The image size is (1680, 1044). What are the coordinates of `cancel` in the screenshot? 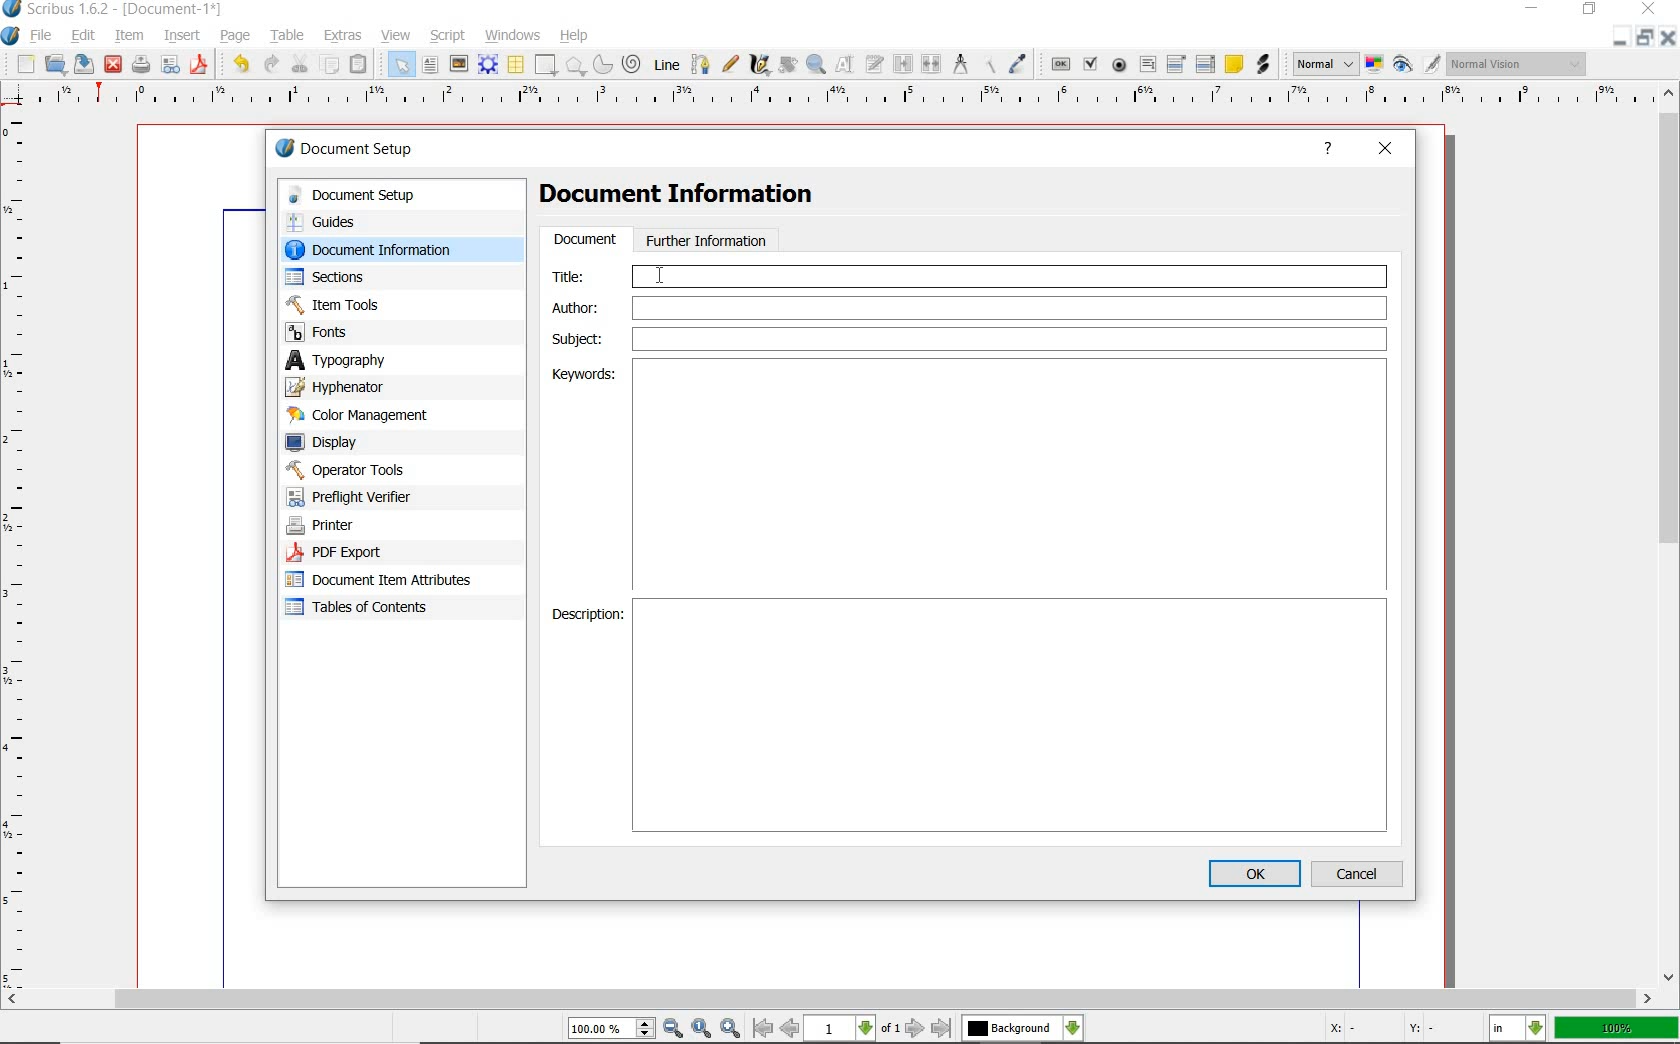 It's located at (1360, 873).